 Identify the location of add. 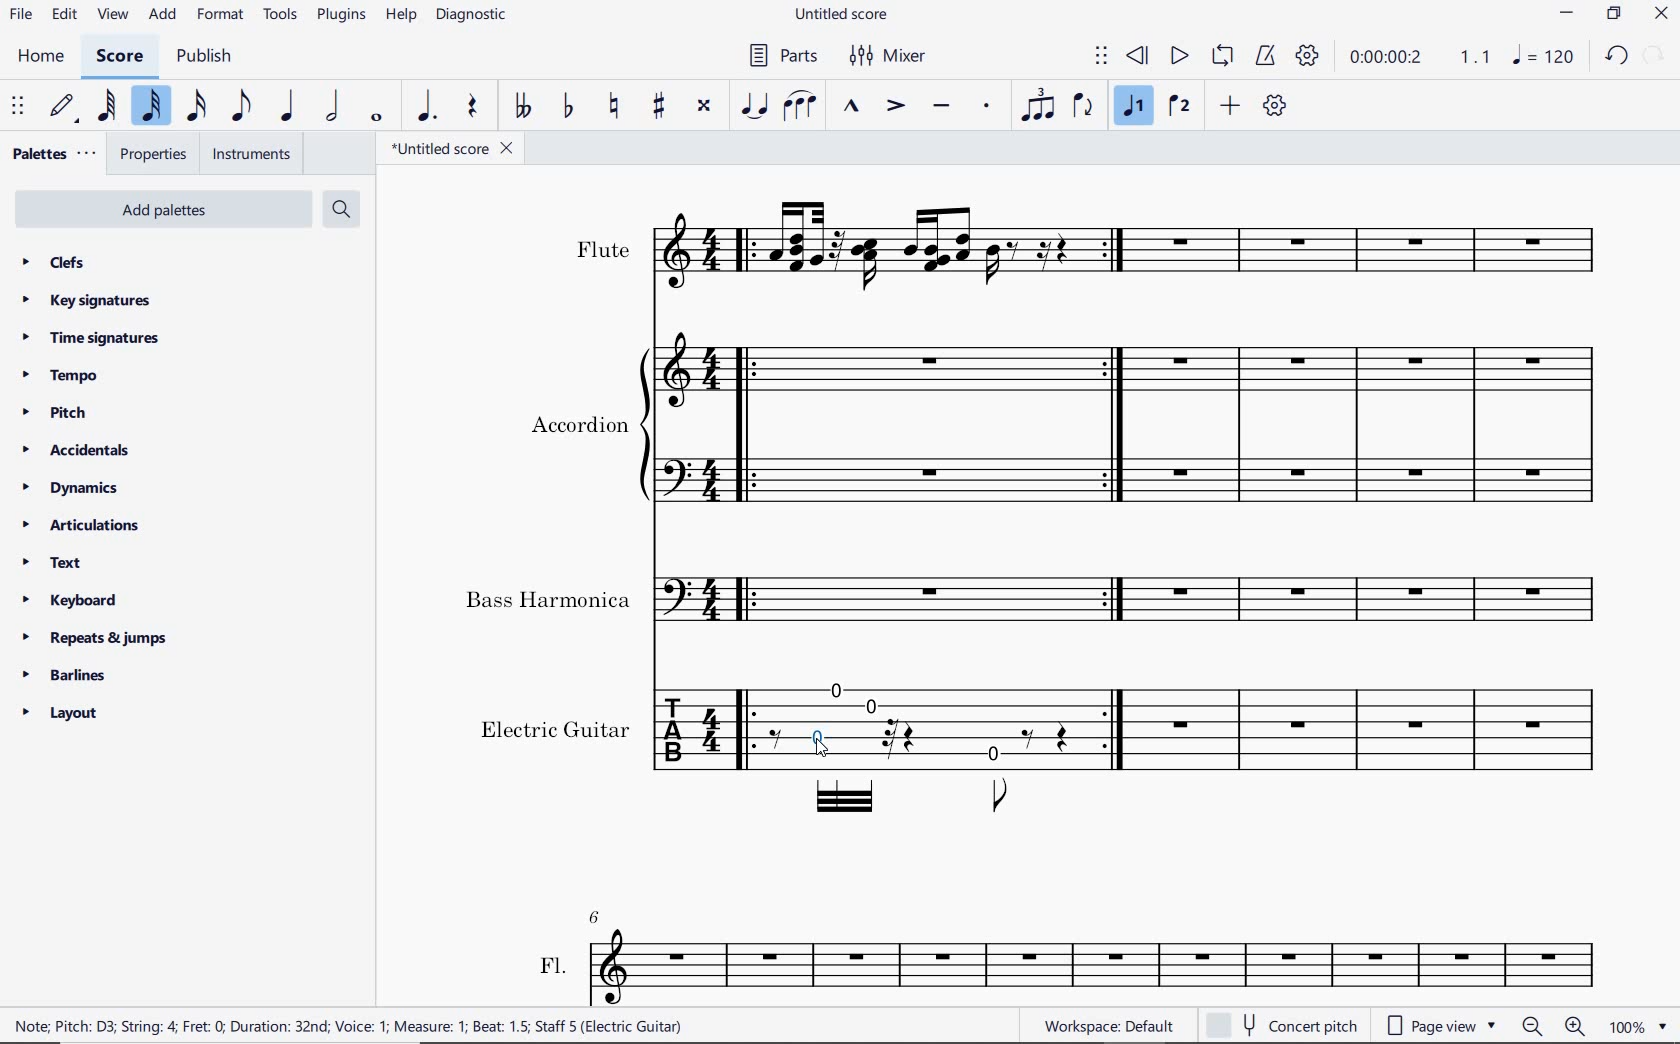
(1233, 107).